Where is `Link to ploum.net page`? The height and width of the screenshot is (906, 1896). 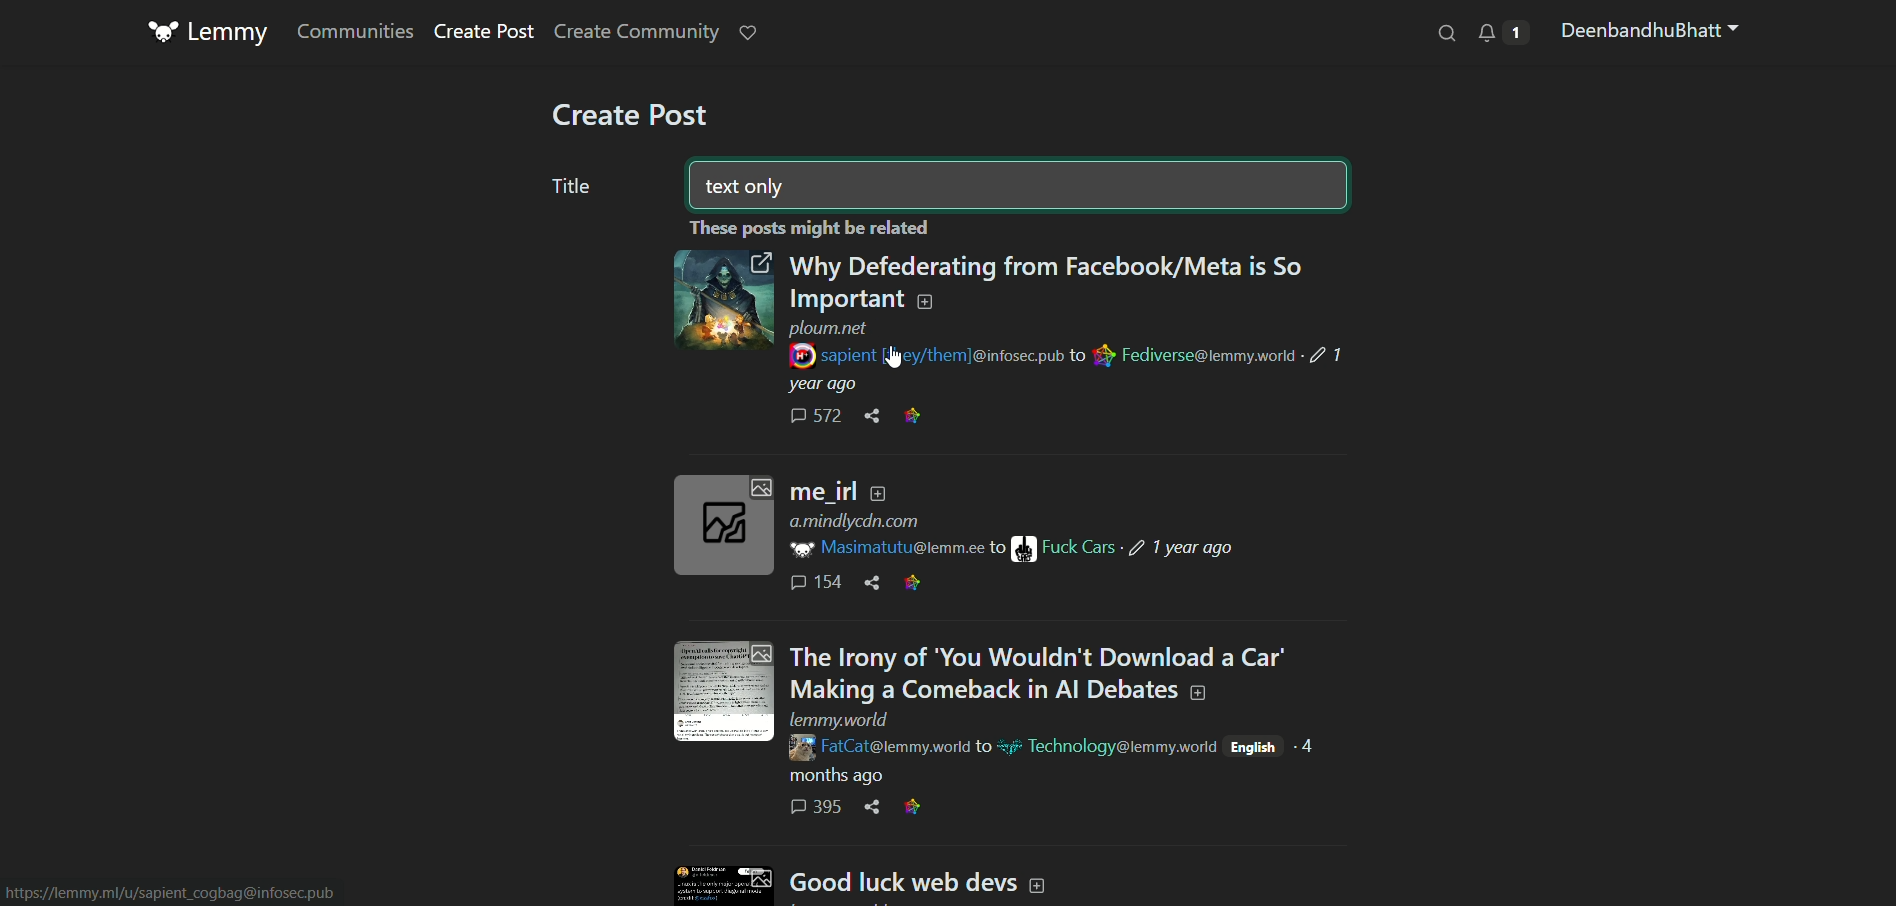
Link to ploum.net page is located at coordinates (827, 328).